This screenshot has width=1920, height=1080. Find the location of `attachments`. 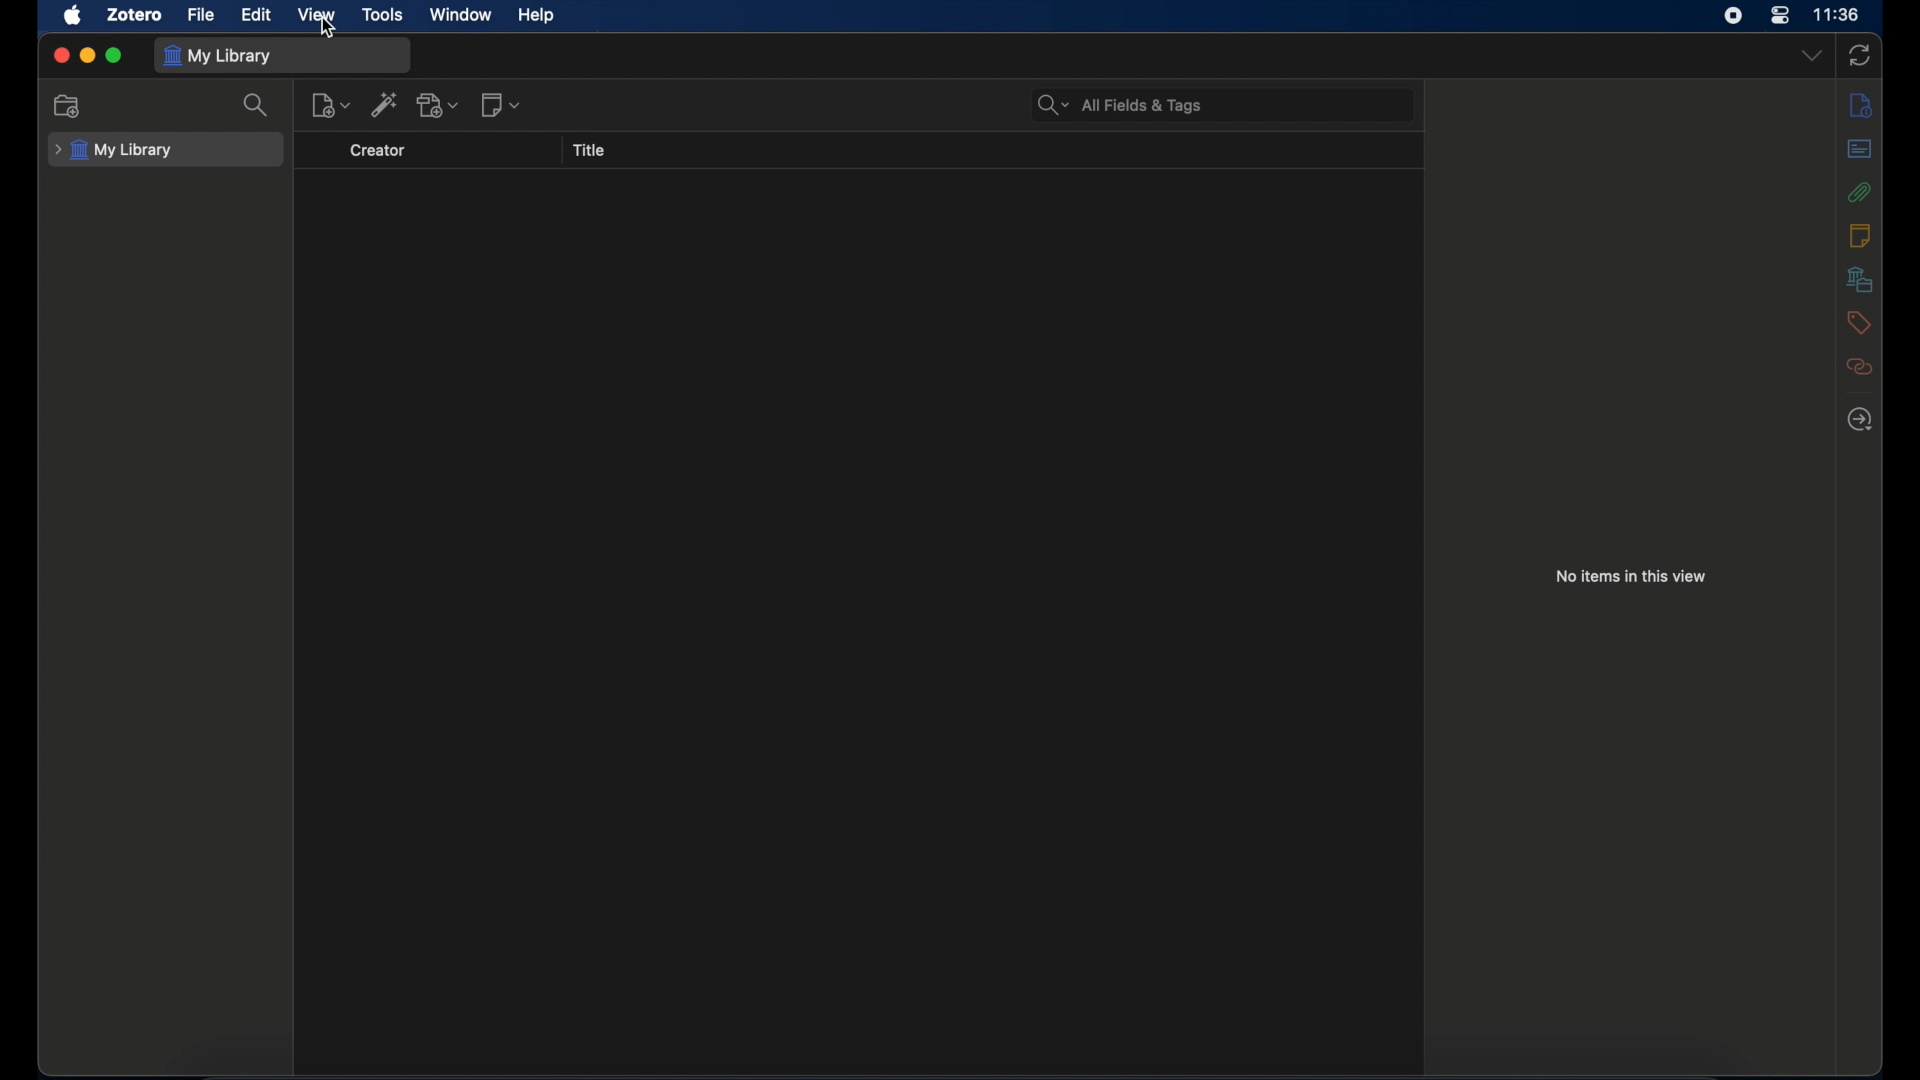

attachments is located at coordinates (1861, 192).